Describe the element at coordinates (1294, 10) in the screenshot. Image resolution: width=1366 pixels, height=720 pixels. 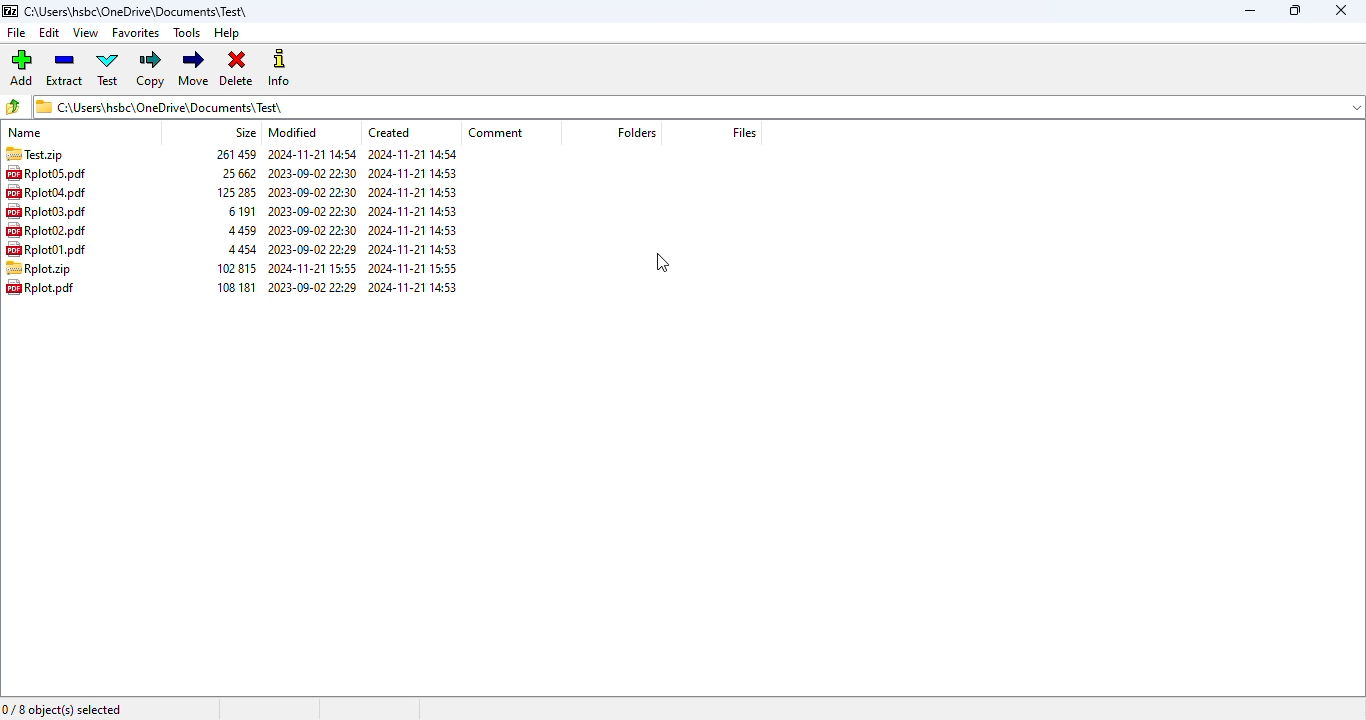
I see `maximize` at that location.